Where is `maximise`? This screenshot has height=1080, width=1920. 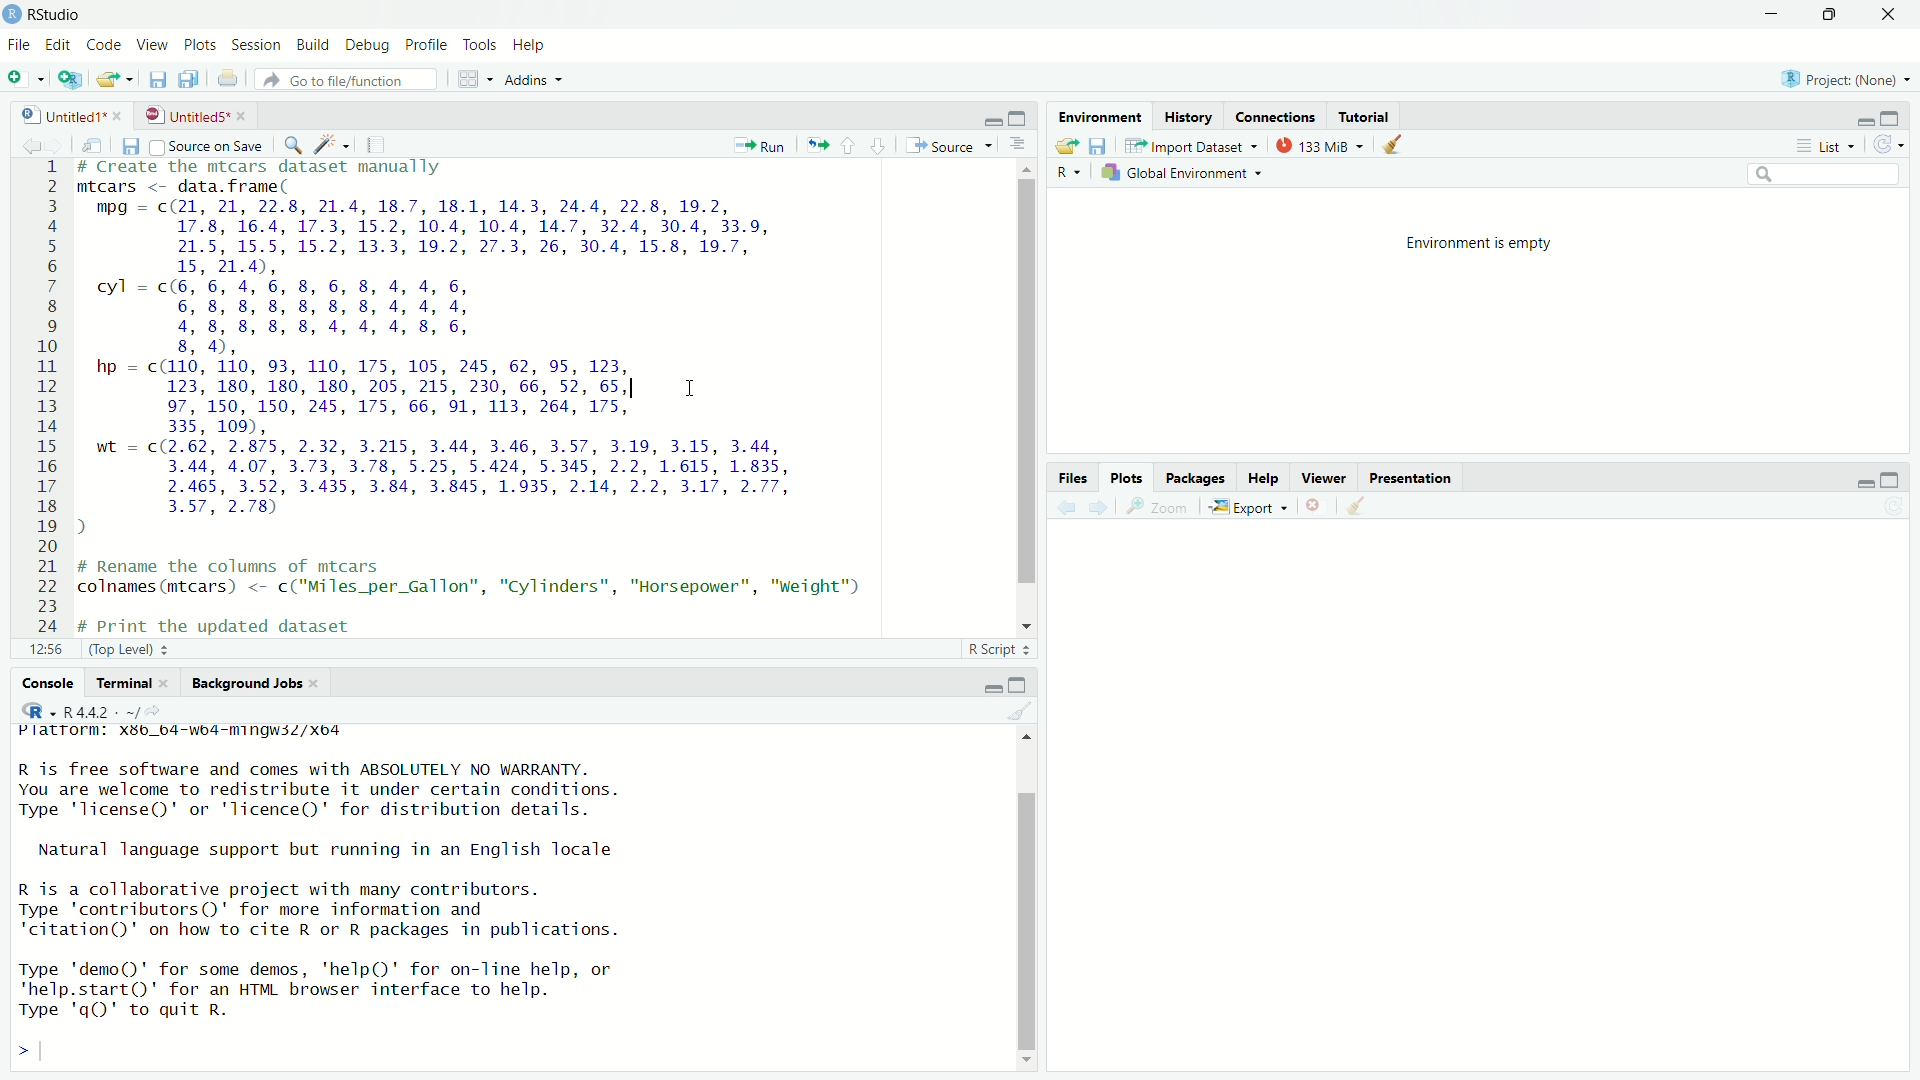 maximise is located at coordinates (1022, 683).